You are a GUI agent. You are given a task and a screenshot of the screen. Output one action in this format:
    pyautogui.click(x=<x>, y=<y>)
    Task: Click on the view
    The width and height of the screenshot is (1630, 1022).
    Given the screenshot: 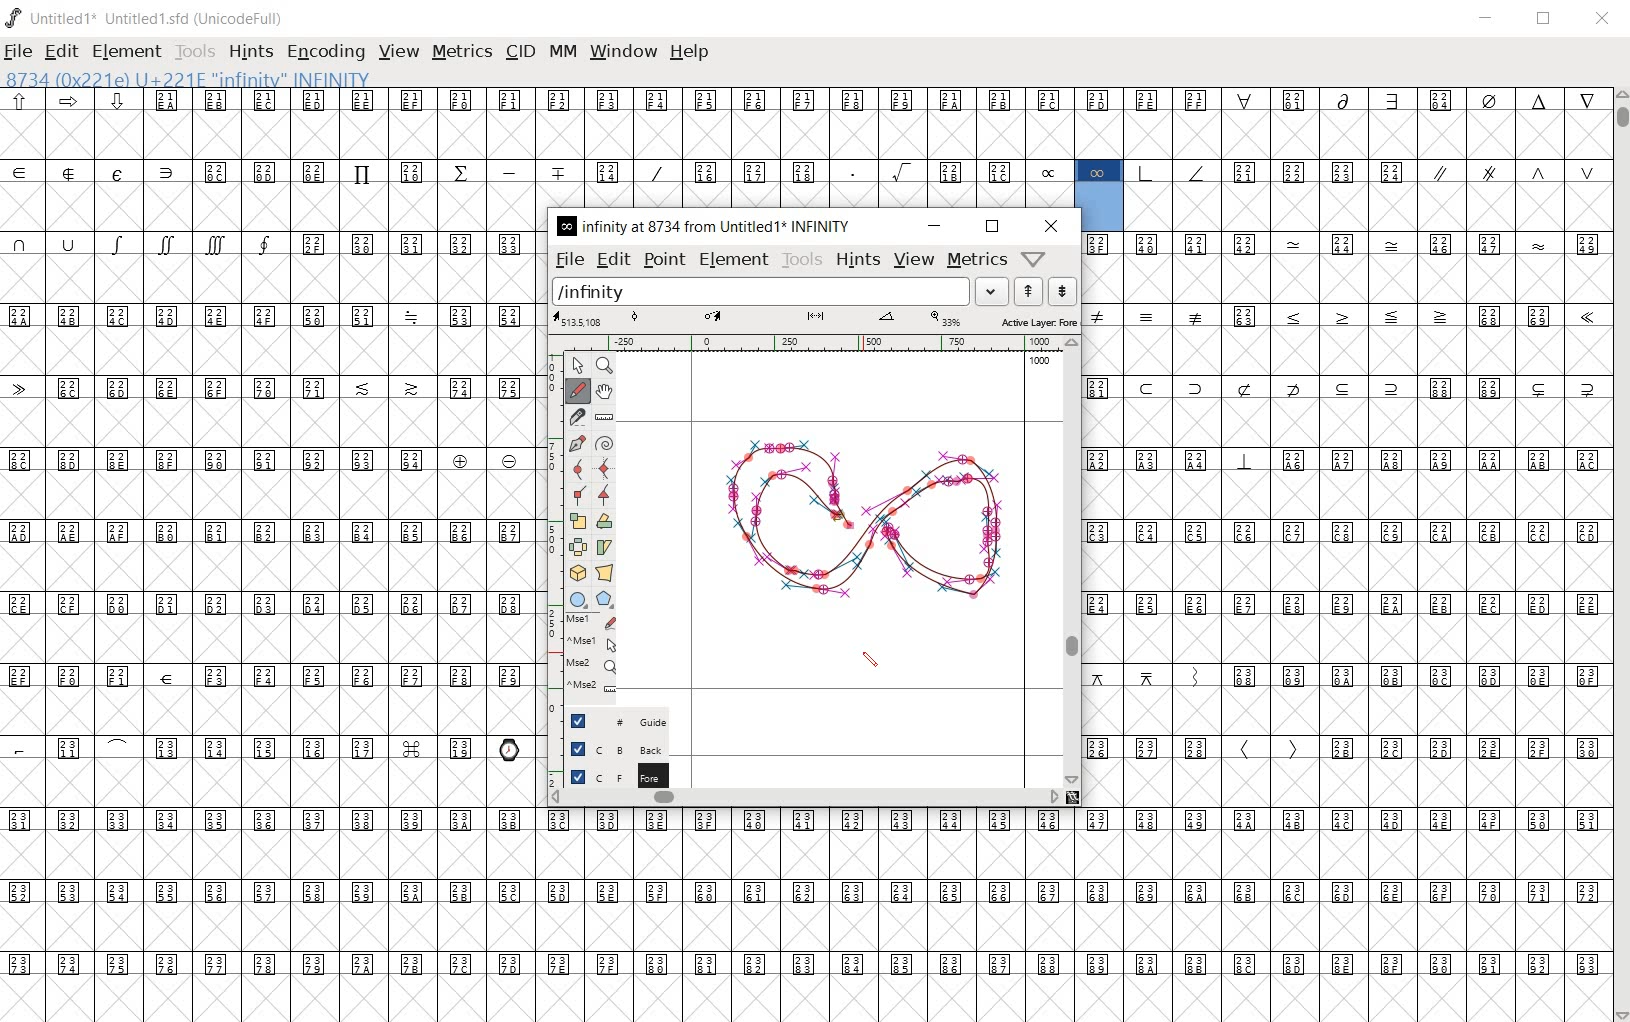 What is the action you would take?
    pyautogui.click(x=401, y=51)
    